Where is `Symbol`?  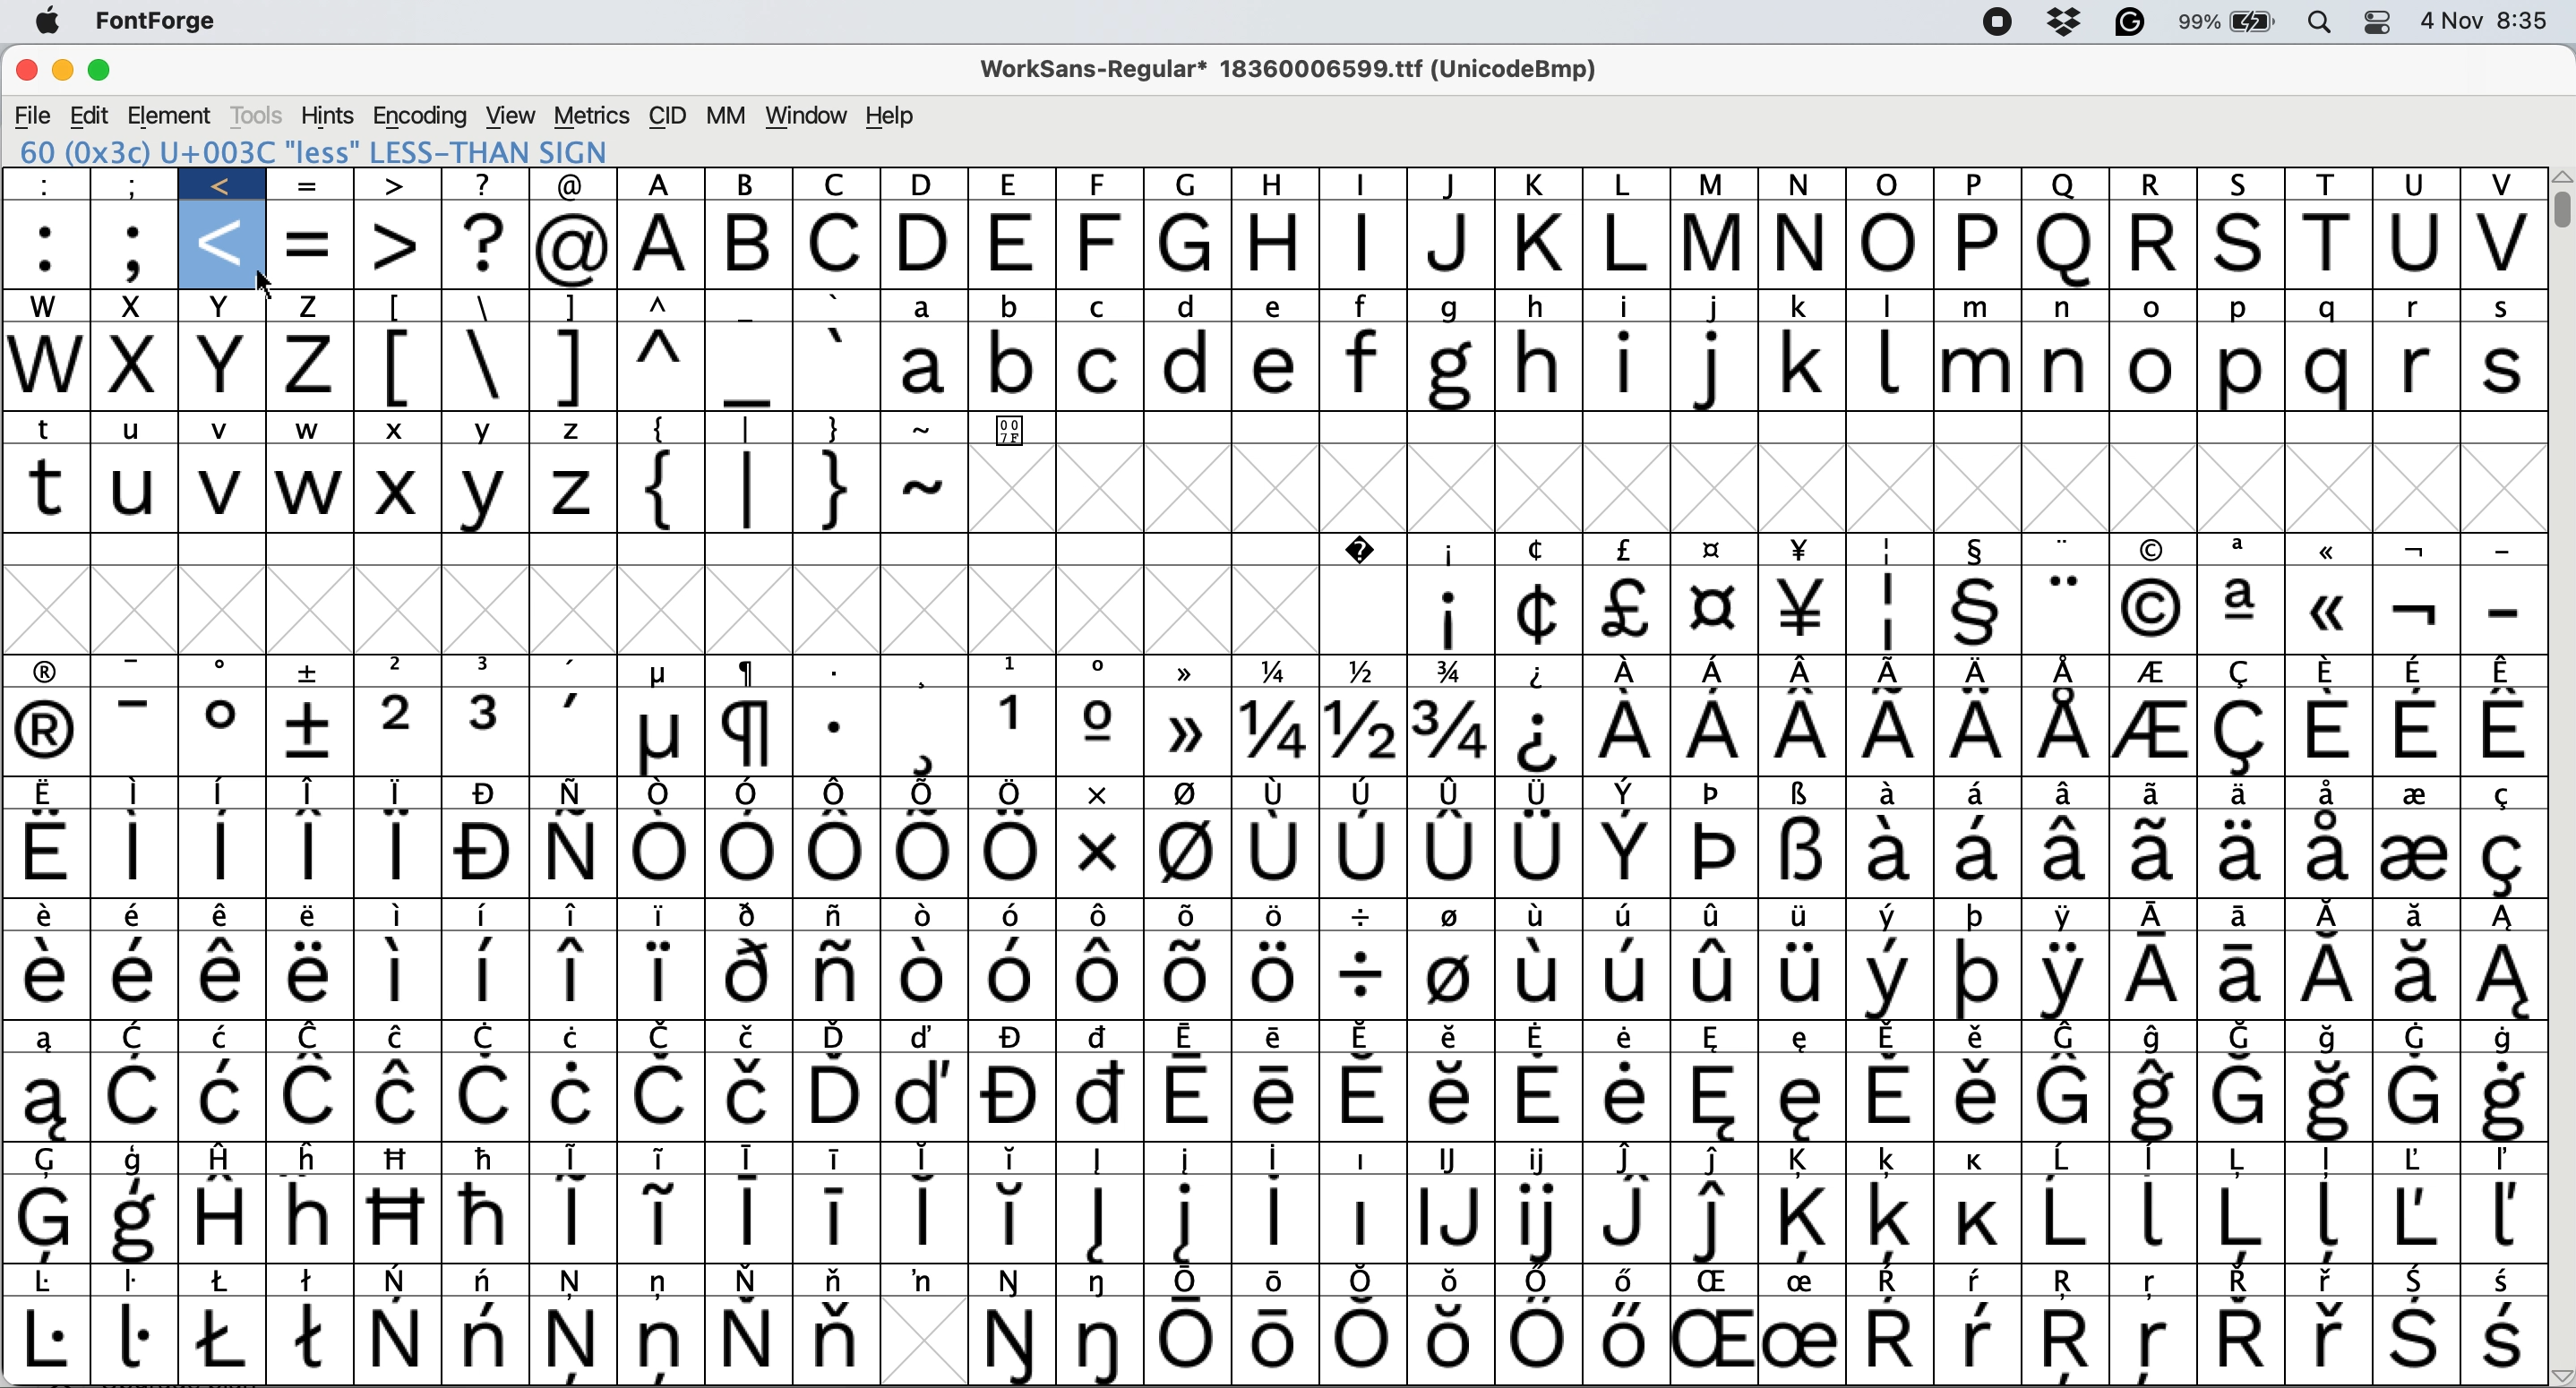
Symbol is located at coordinates (2327, 794).